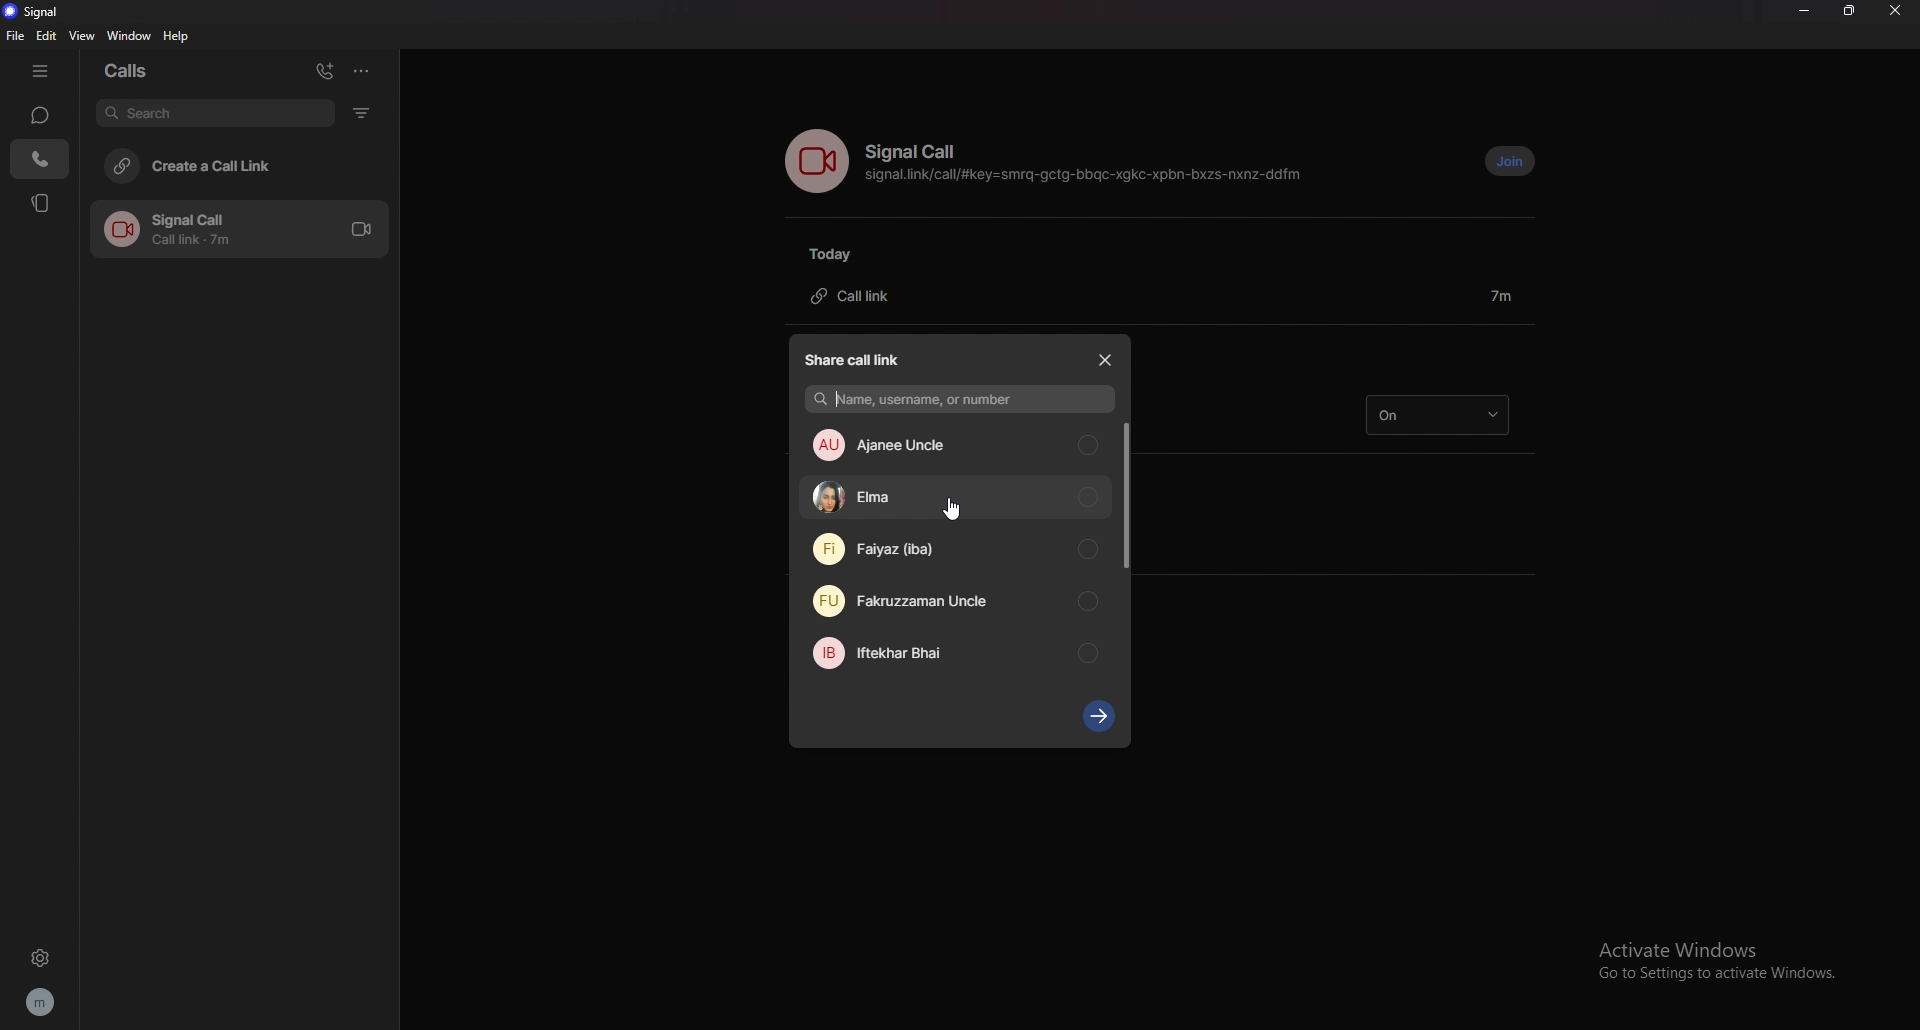 The height and width of the screenshot is (1030, 1920). Describe the element at coordinates (1851, 10) in the screenshot. I see `resize` at that location.